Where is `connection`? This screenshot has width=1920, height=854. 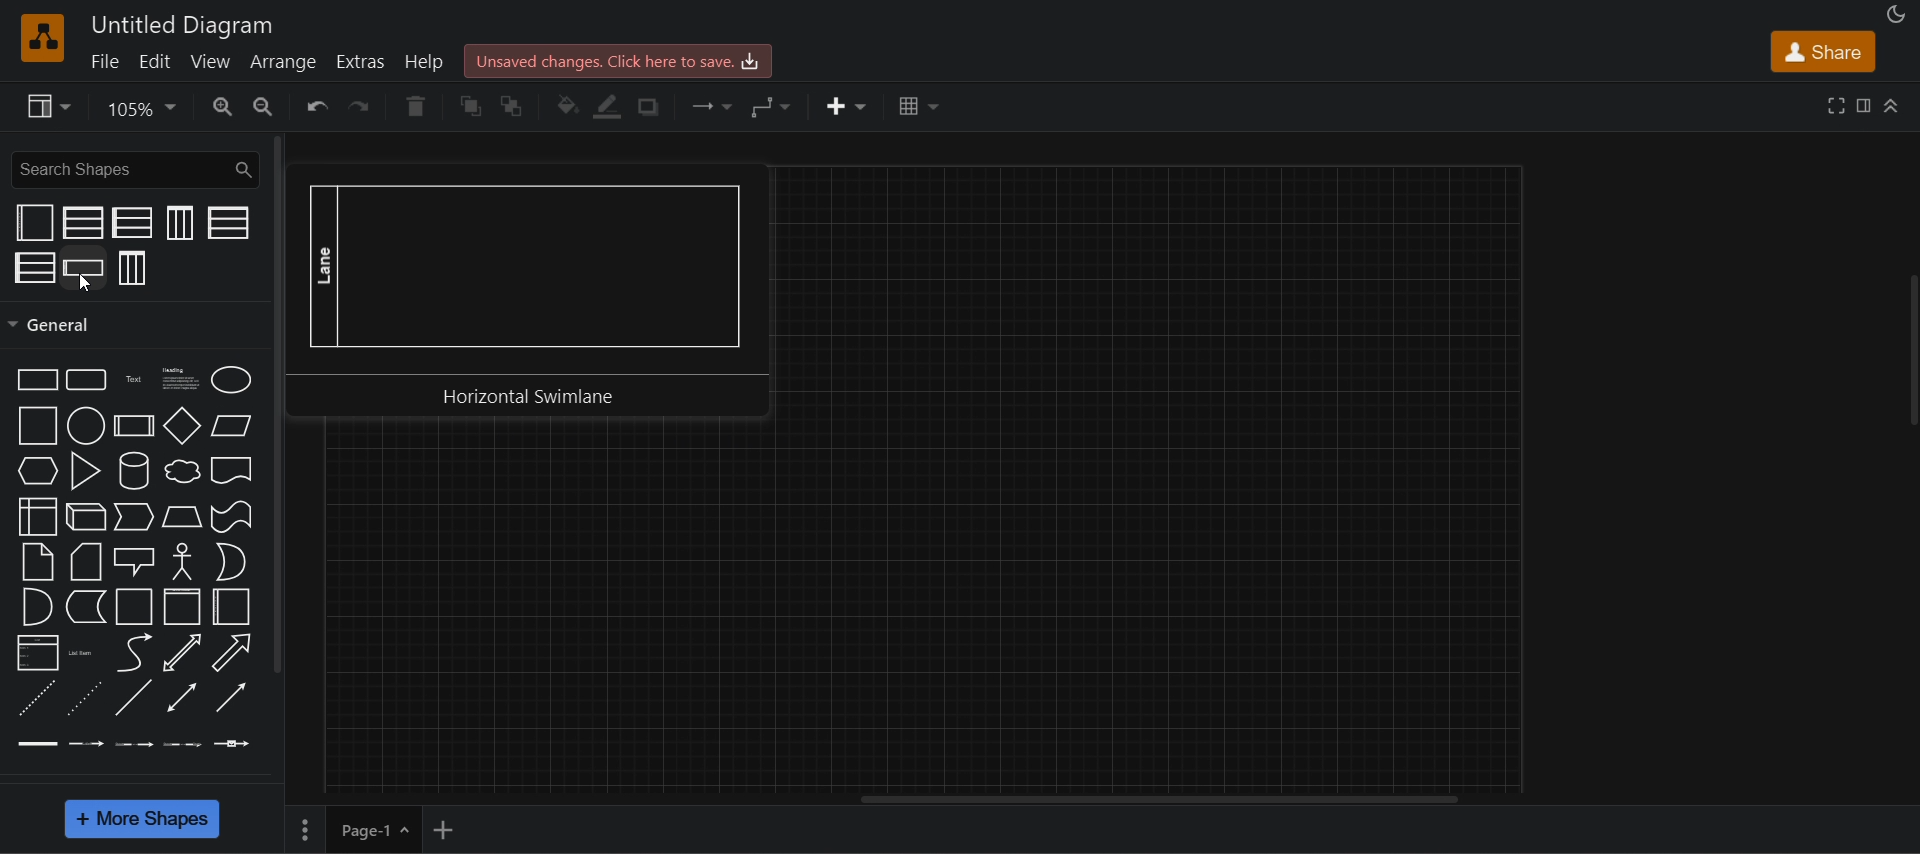 connection is located at coordinates (715, 106).